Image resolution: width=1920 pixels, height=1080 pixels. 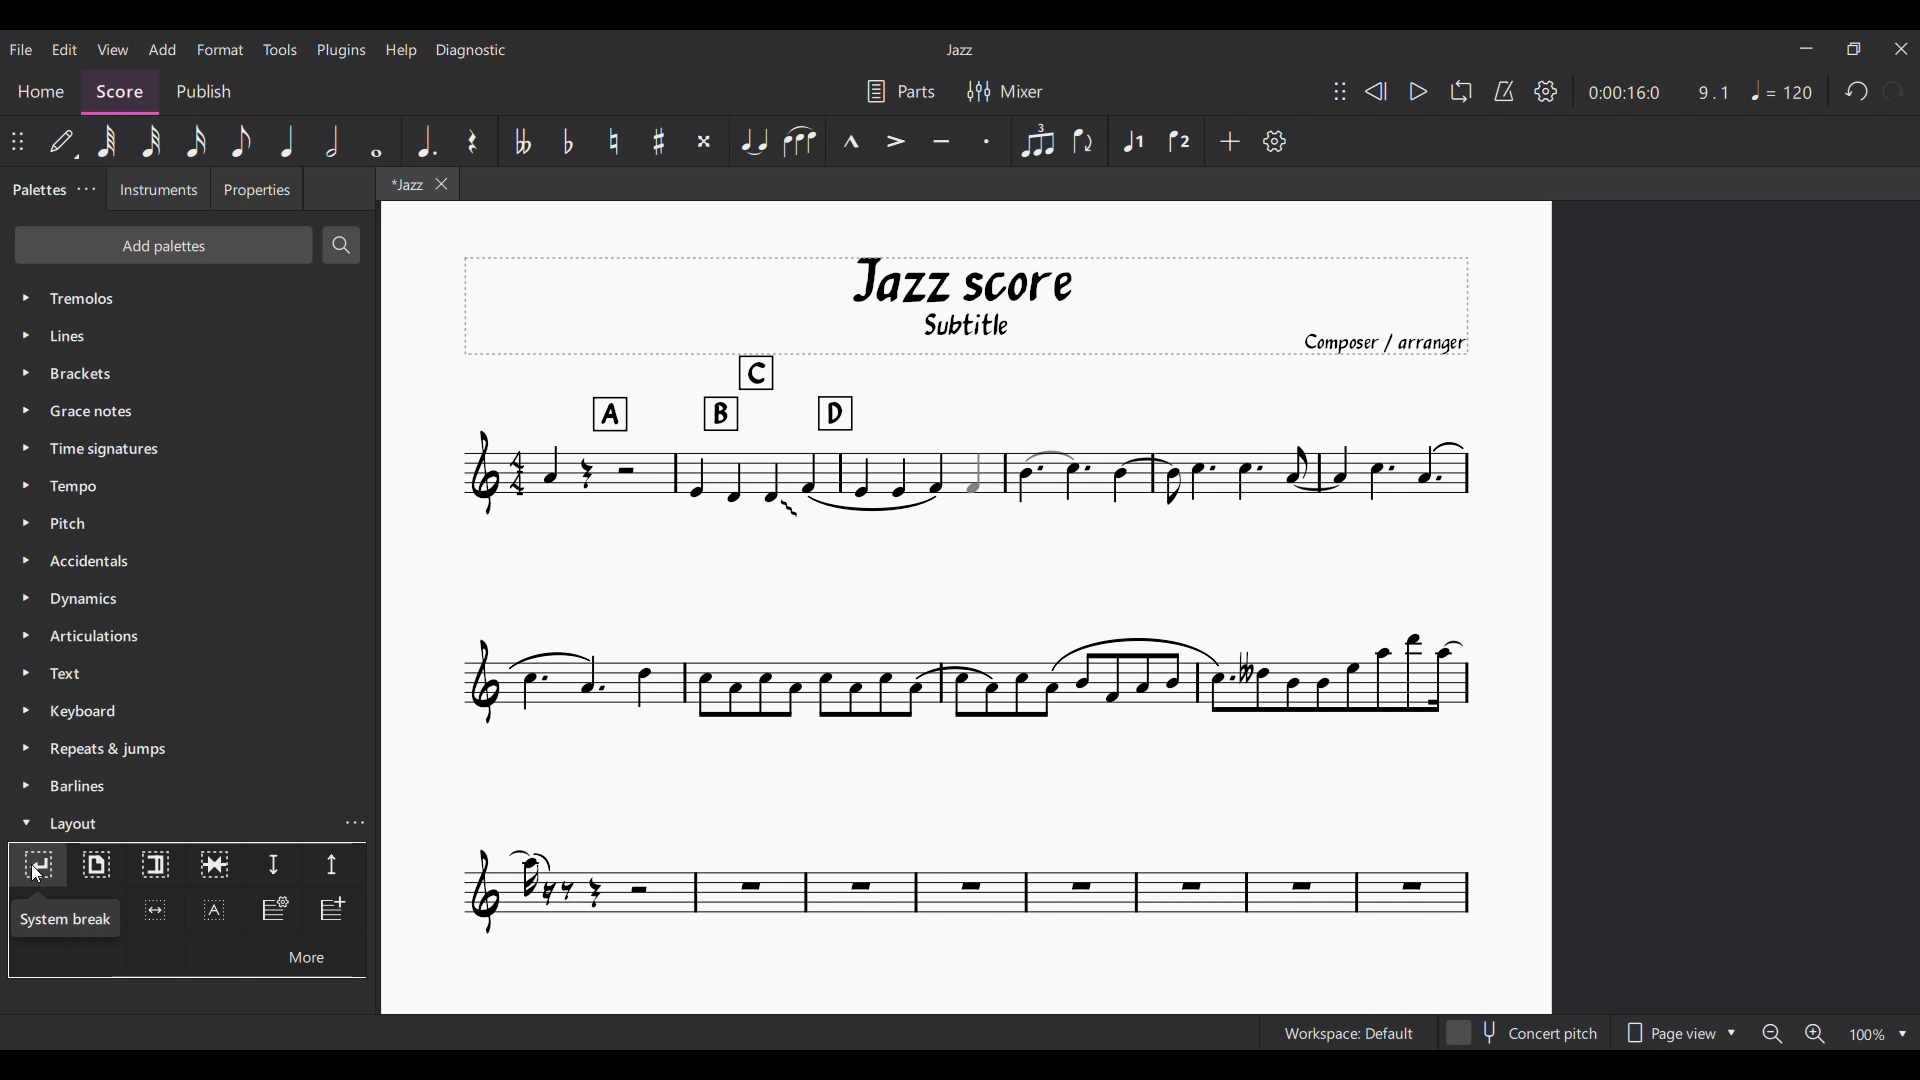 What do you see at coordinates (162, 49) in the screenshot?
I see `Add menu` at bounding box center [162, 49].